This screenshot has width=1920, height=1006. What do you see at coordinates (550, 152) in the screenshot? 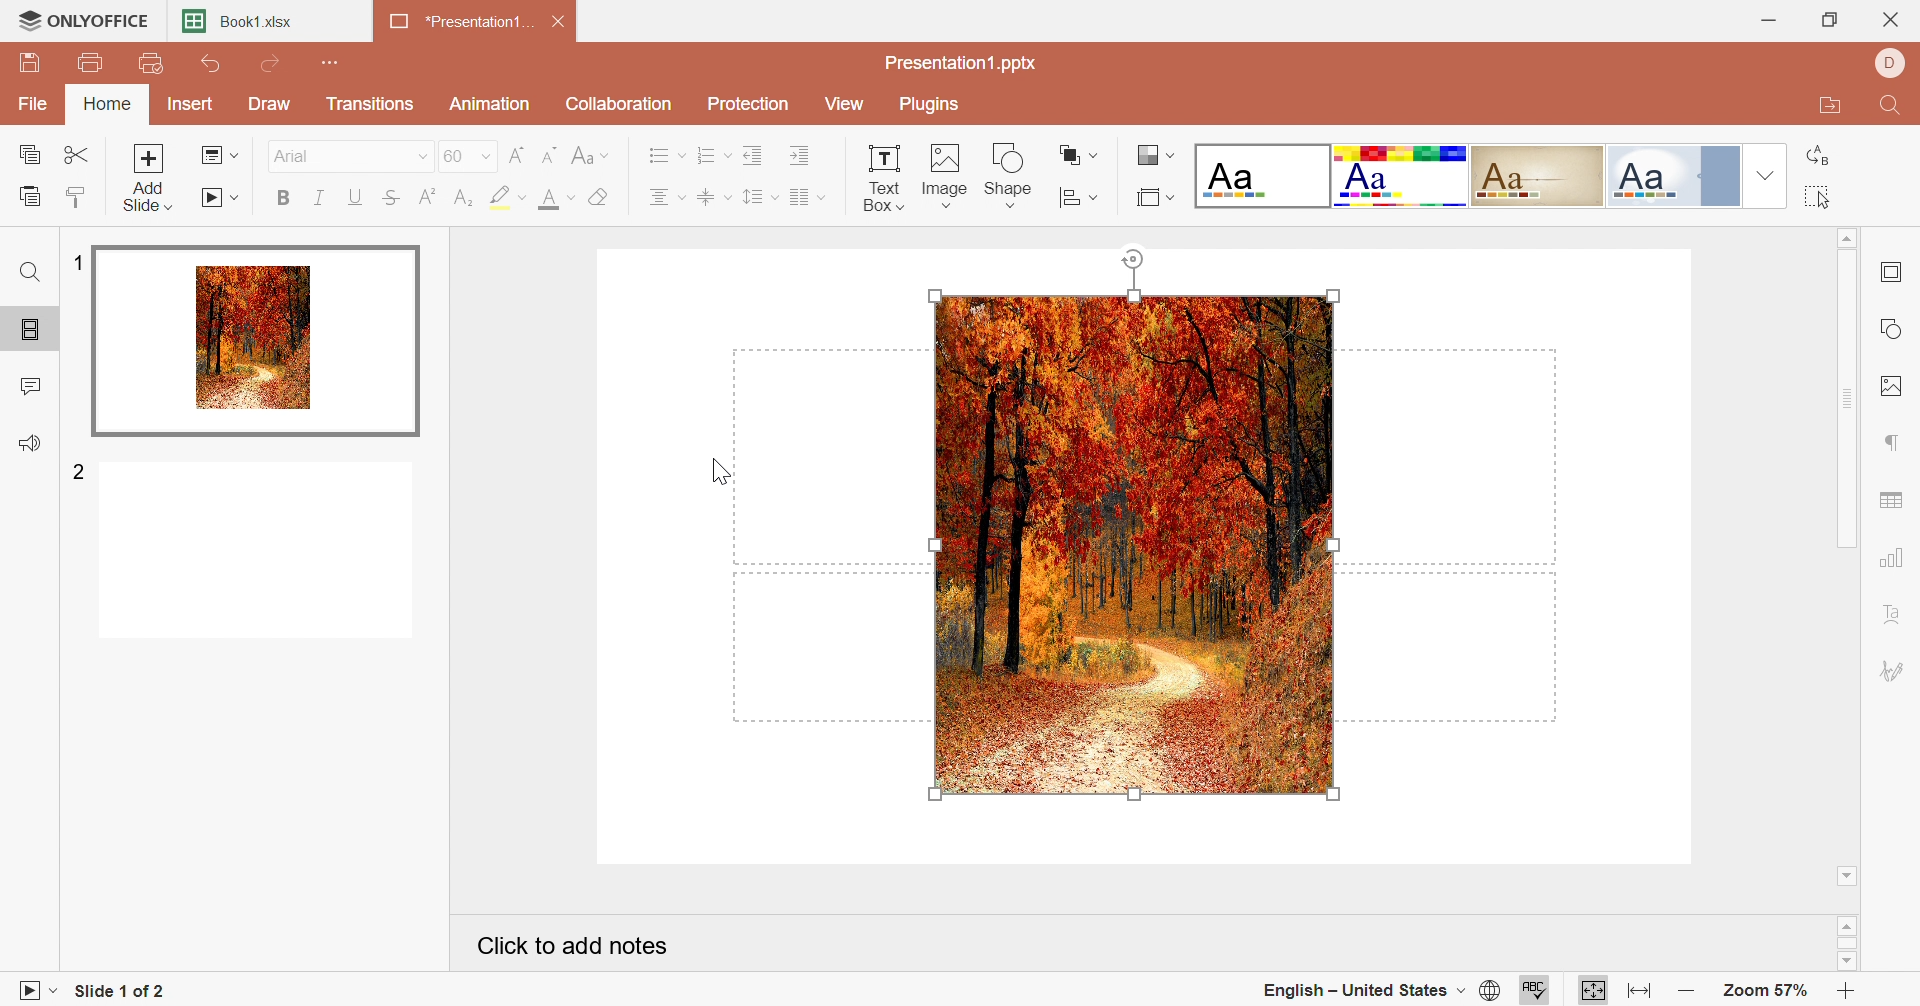
I see `Decrement font size` at bounding box center [550, 152].